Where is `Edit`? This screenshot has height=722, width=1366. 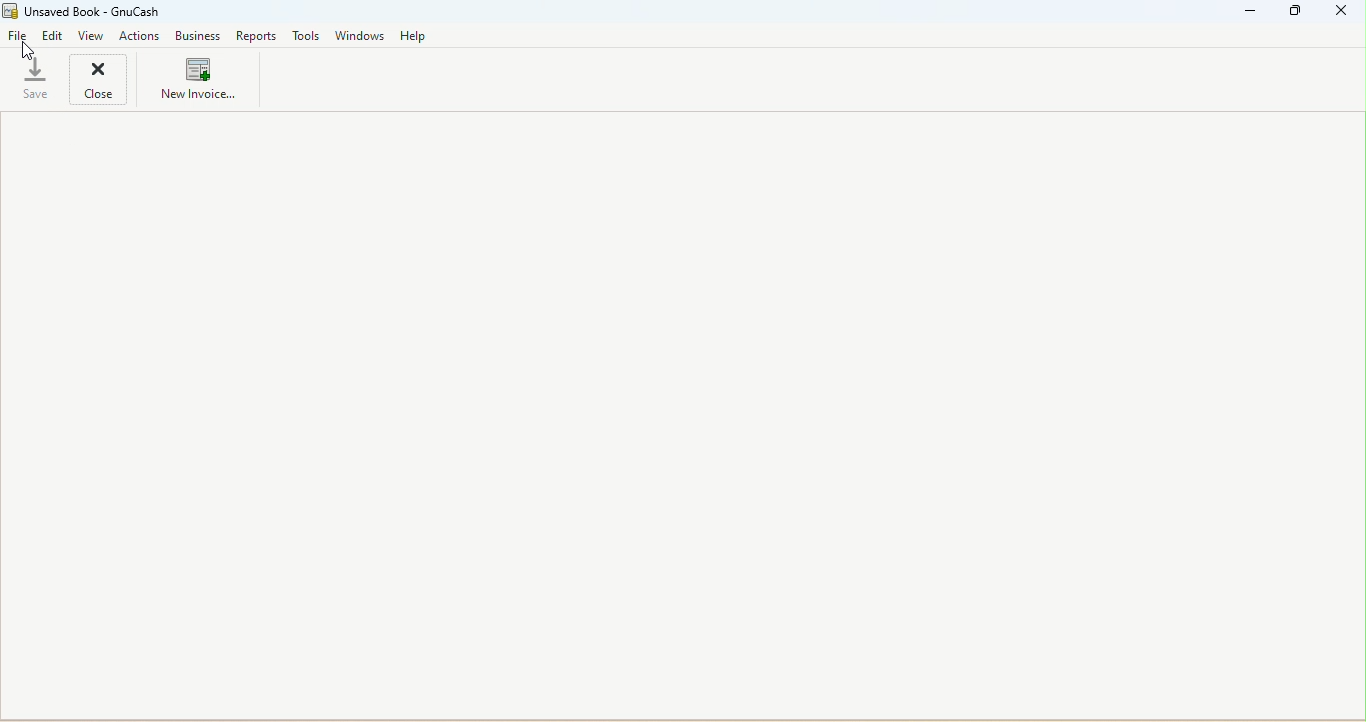
Edit is located at coordinates (53, 38).